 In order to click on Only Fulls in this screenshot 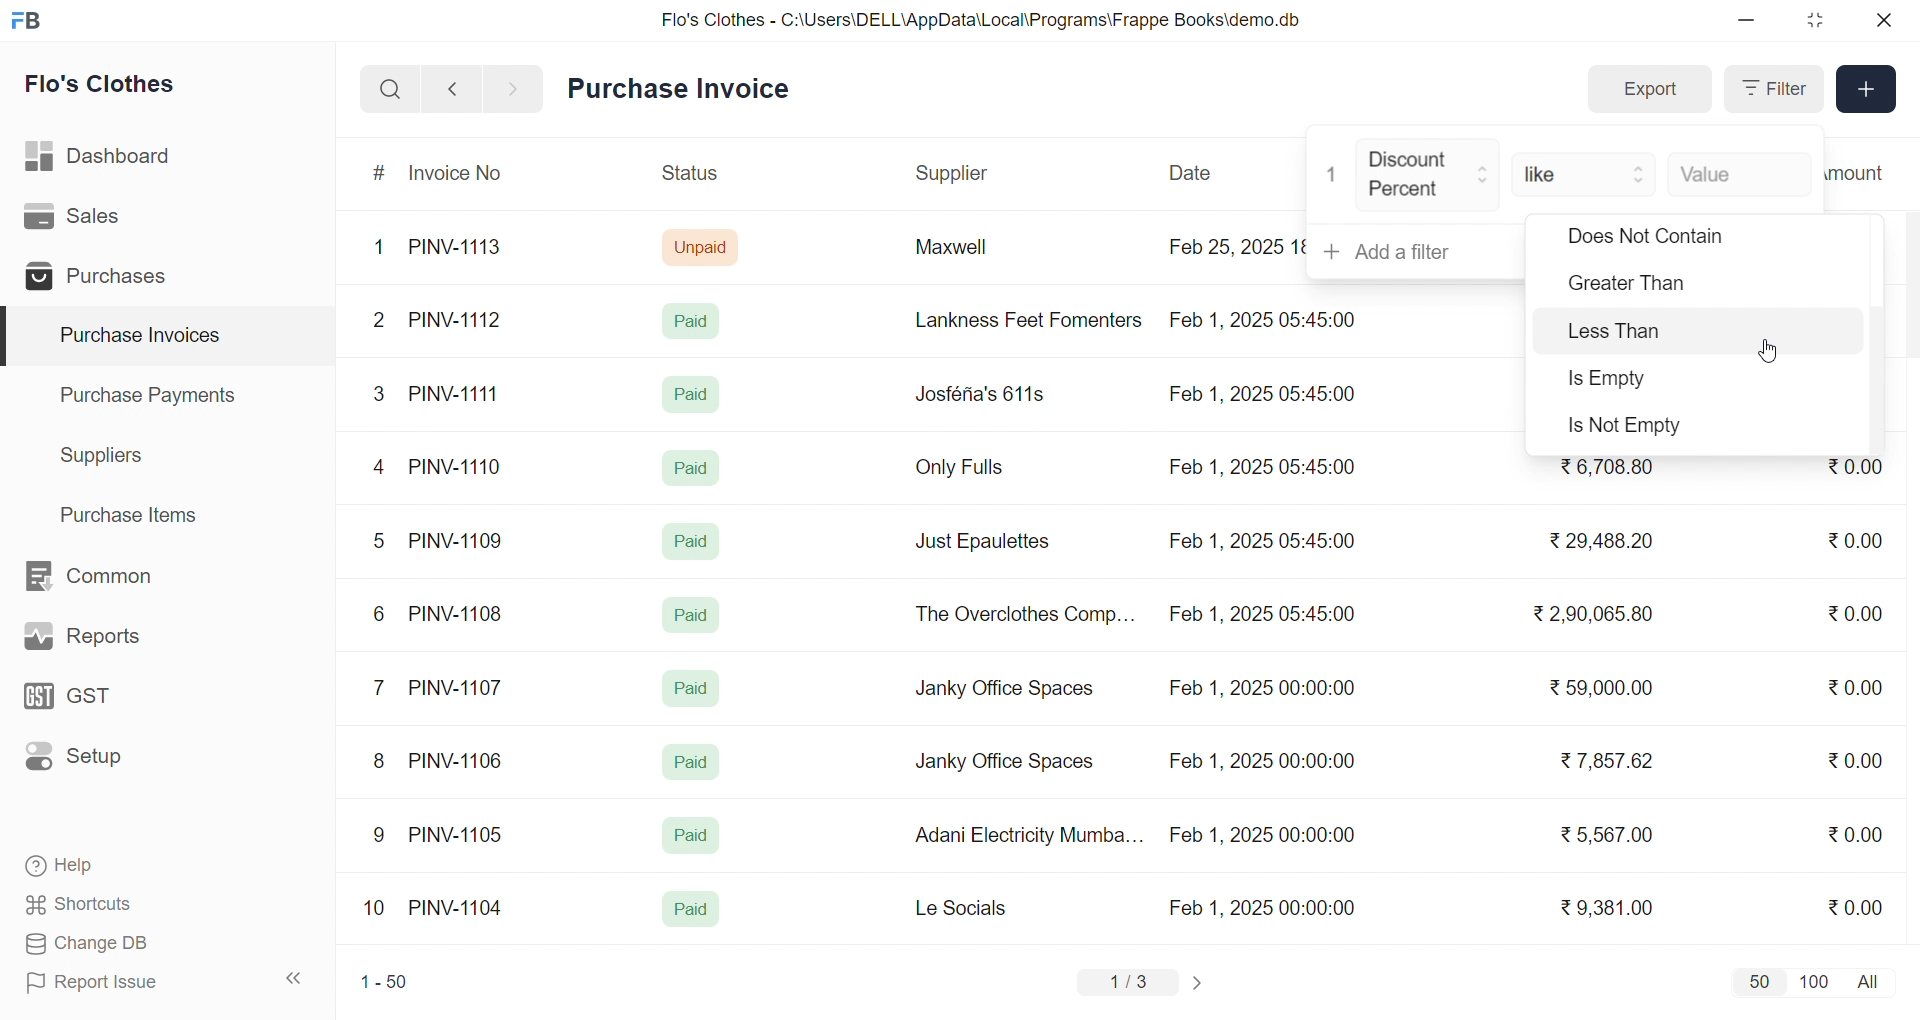, I will do `click(968, 472)`.